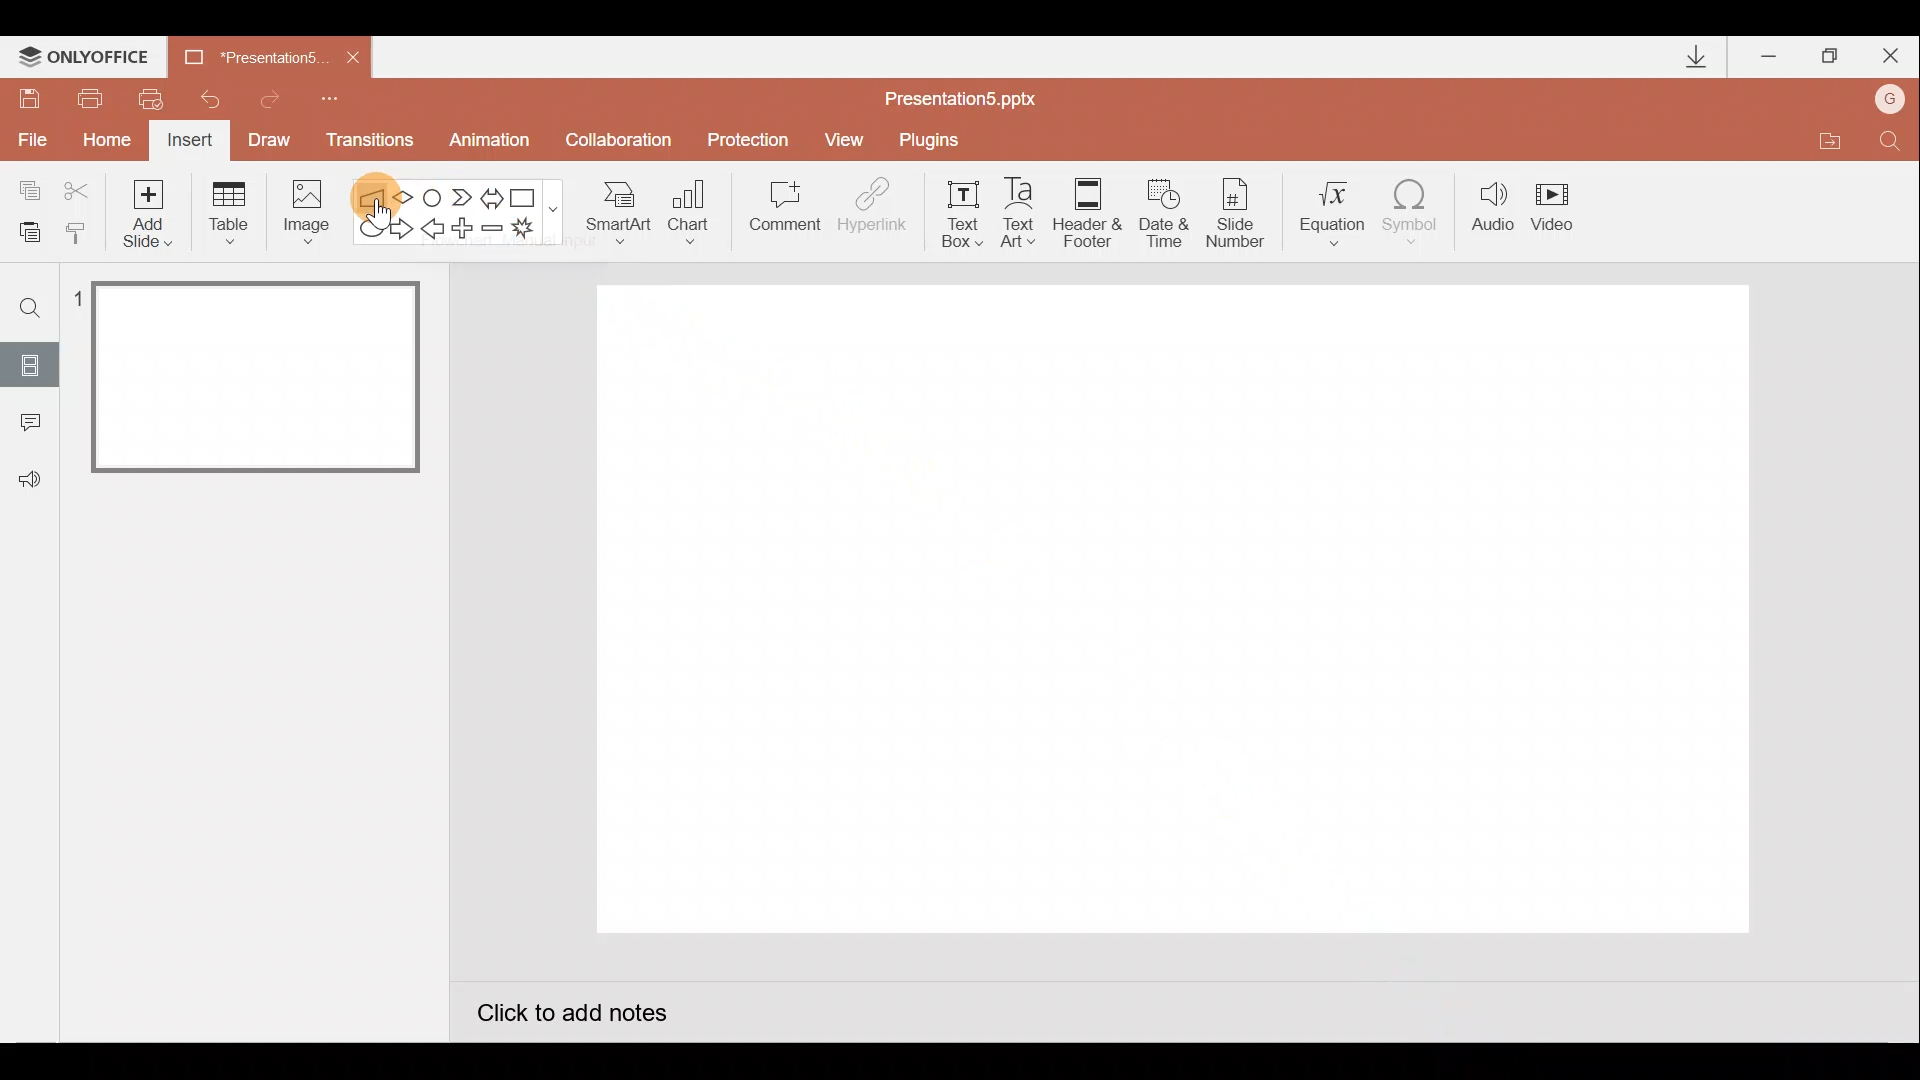  I want to click on ONLYOFFICE, so click(88, 57).